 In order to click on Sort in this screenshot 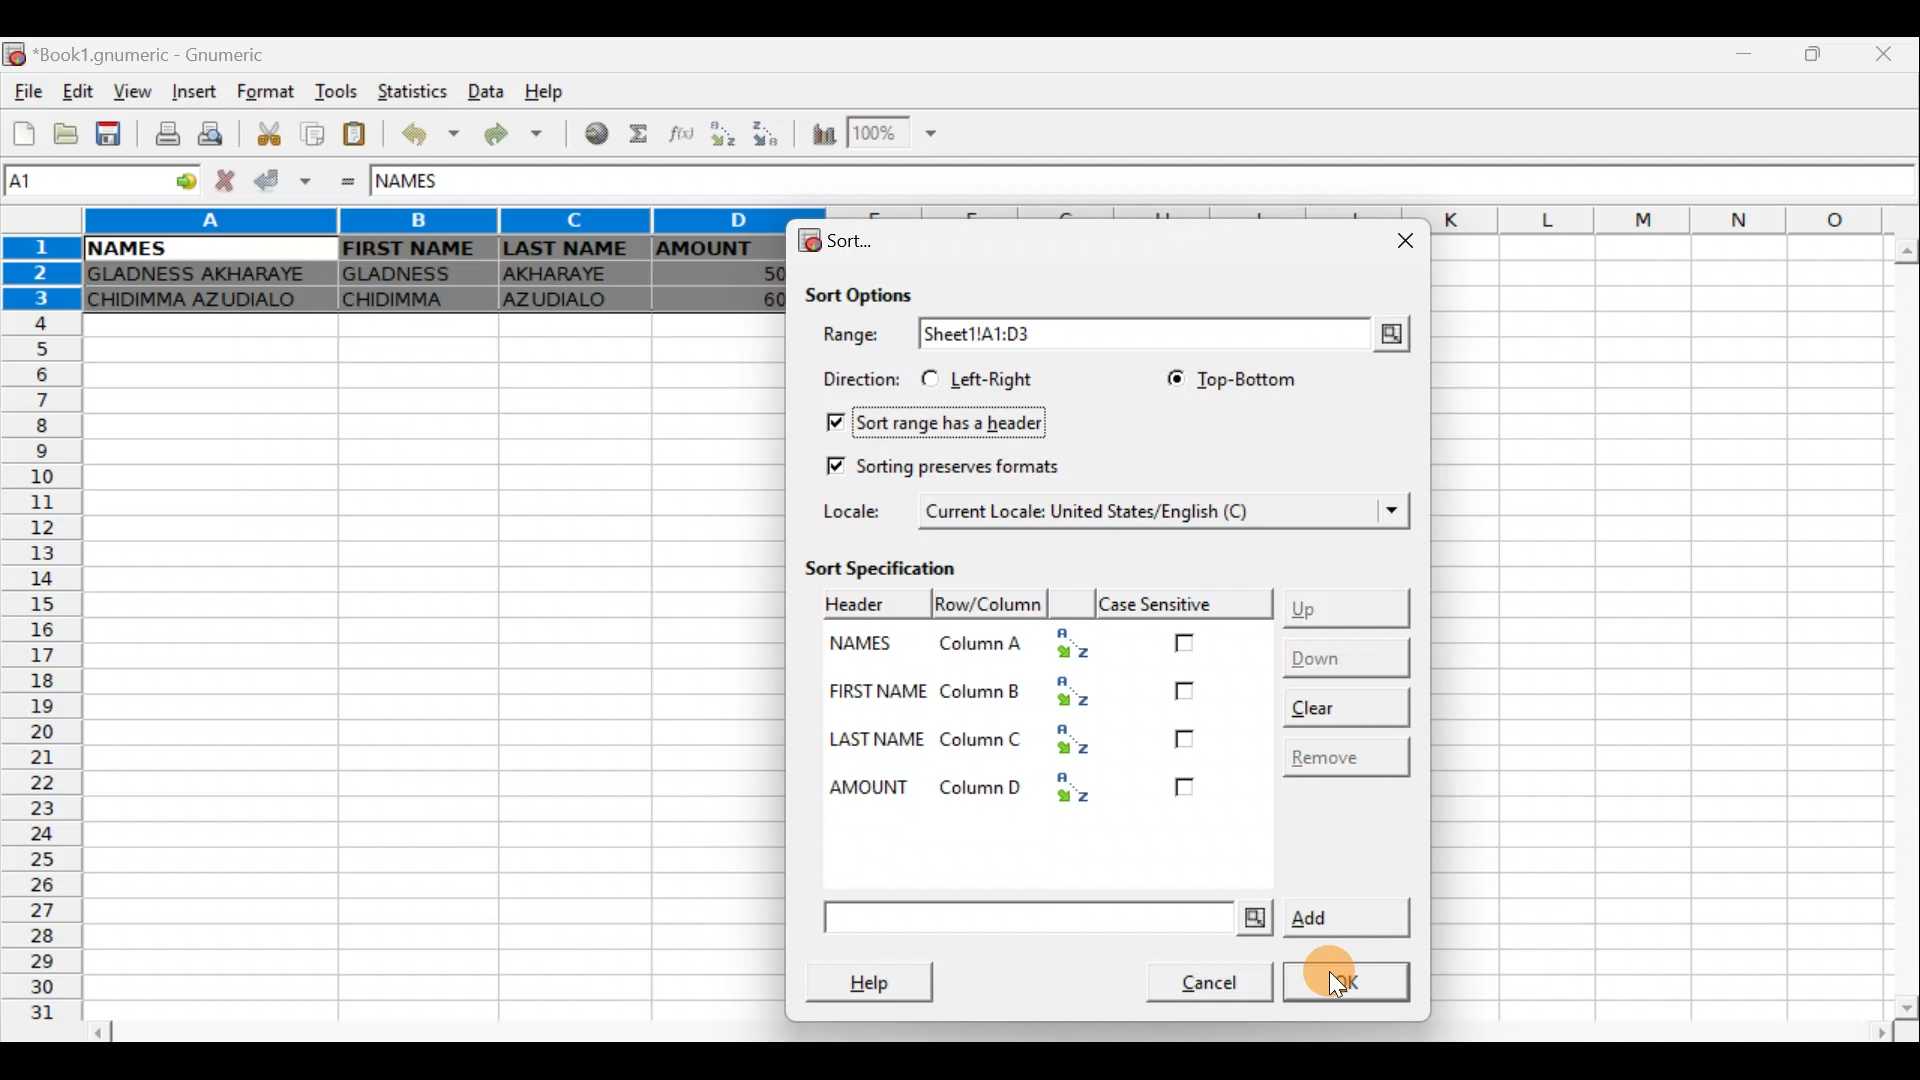, I will do `click(840, 241)`.